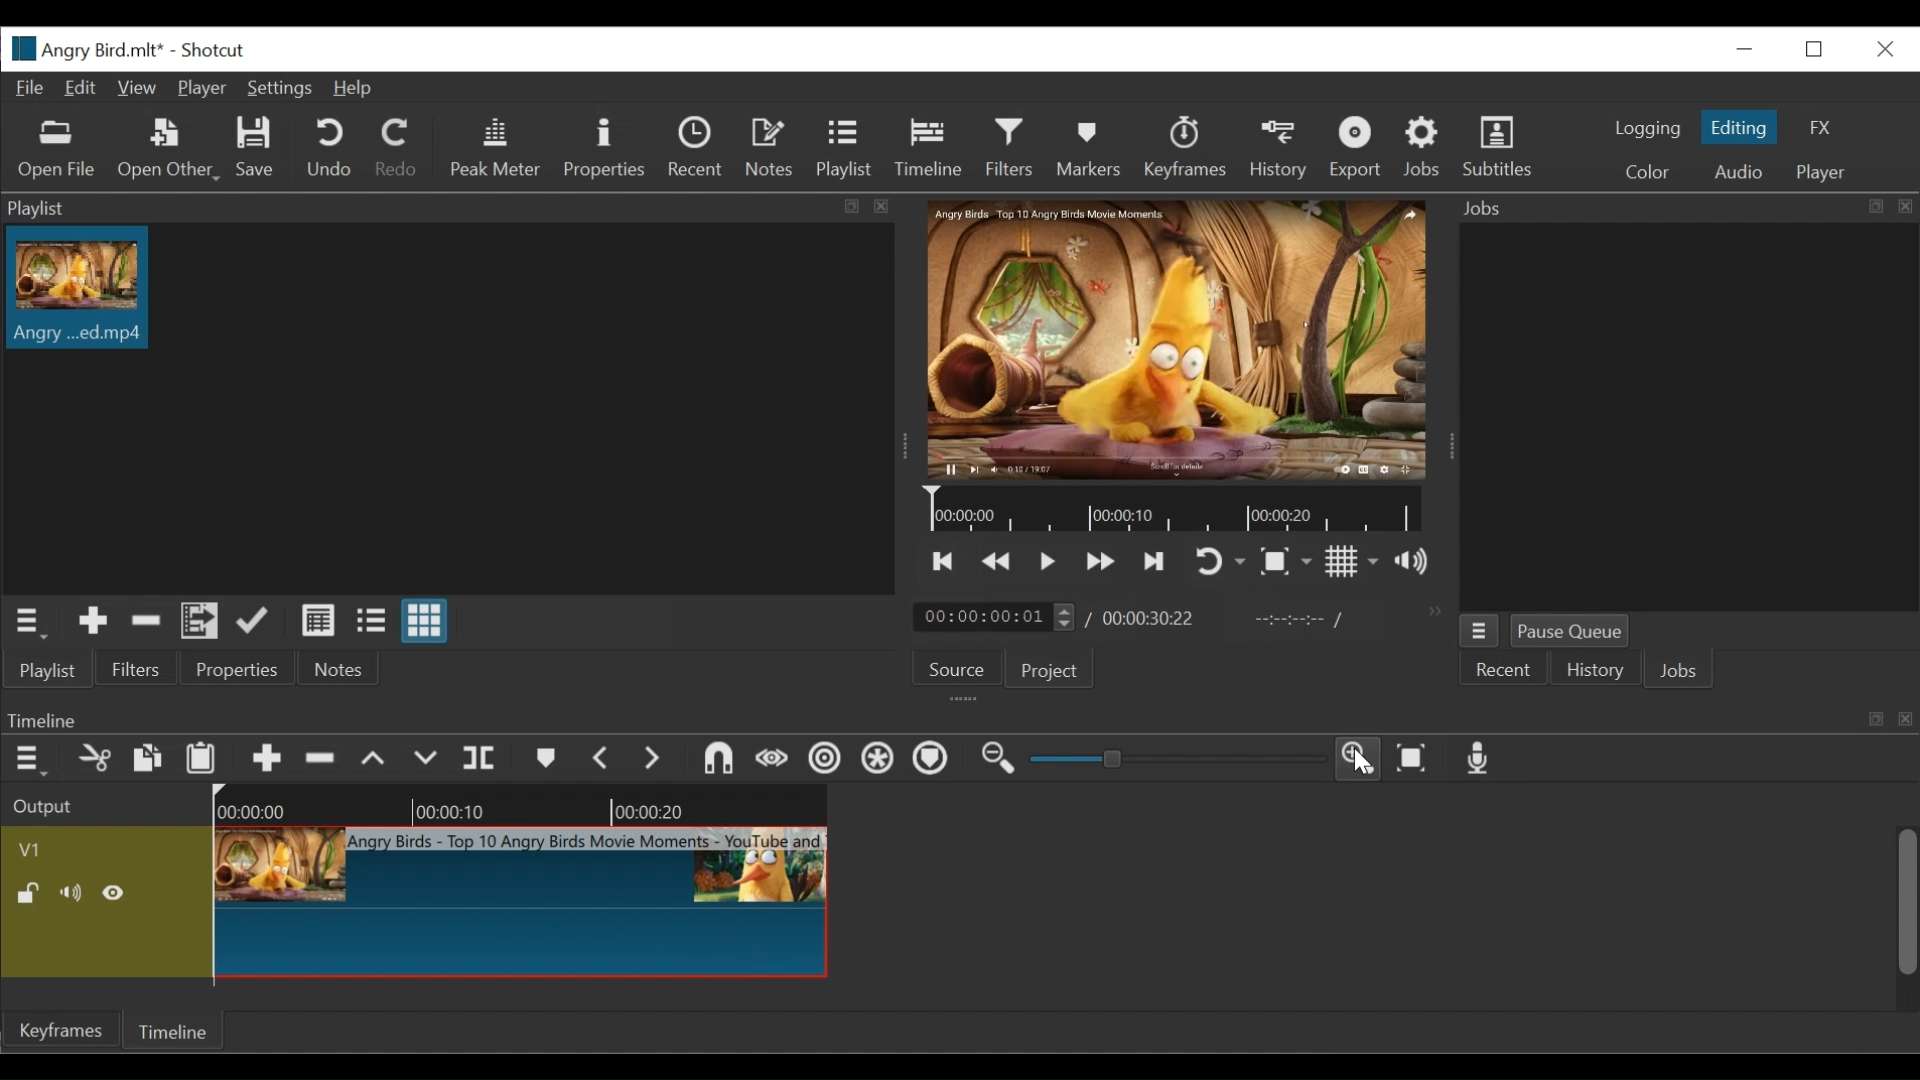 Image resolution: width=1920 pixels, height=1080 pixels. I want to click on View as files, so click(374, 622).